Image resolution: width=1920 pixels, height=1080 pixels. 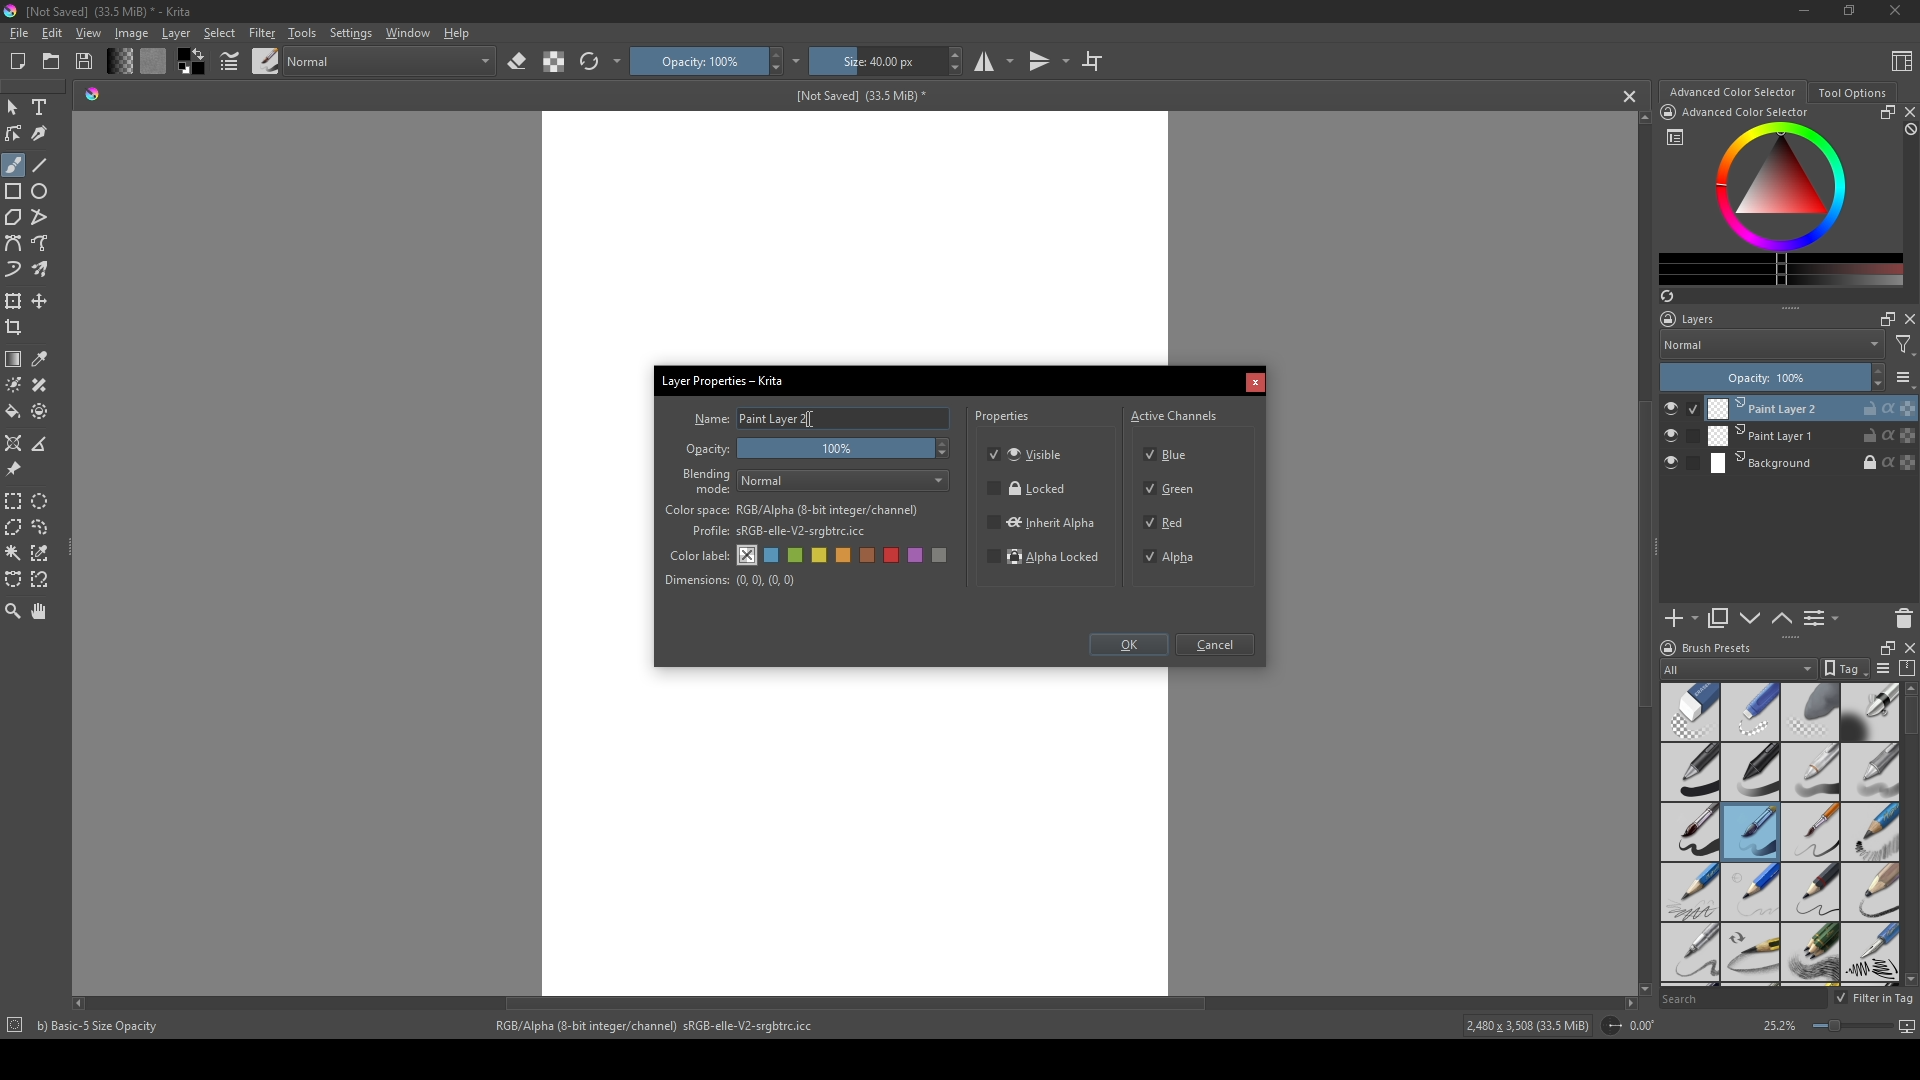 What do you see at coordinates (845, 481) in the screenshot?
I see `Normal` at bounding box center [845, 481].